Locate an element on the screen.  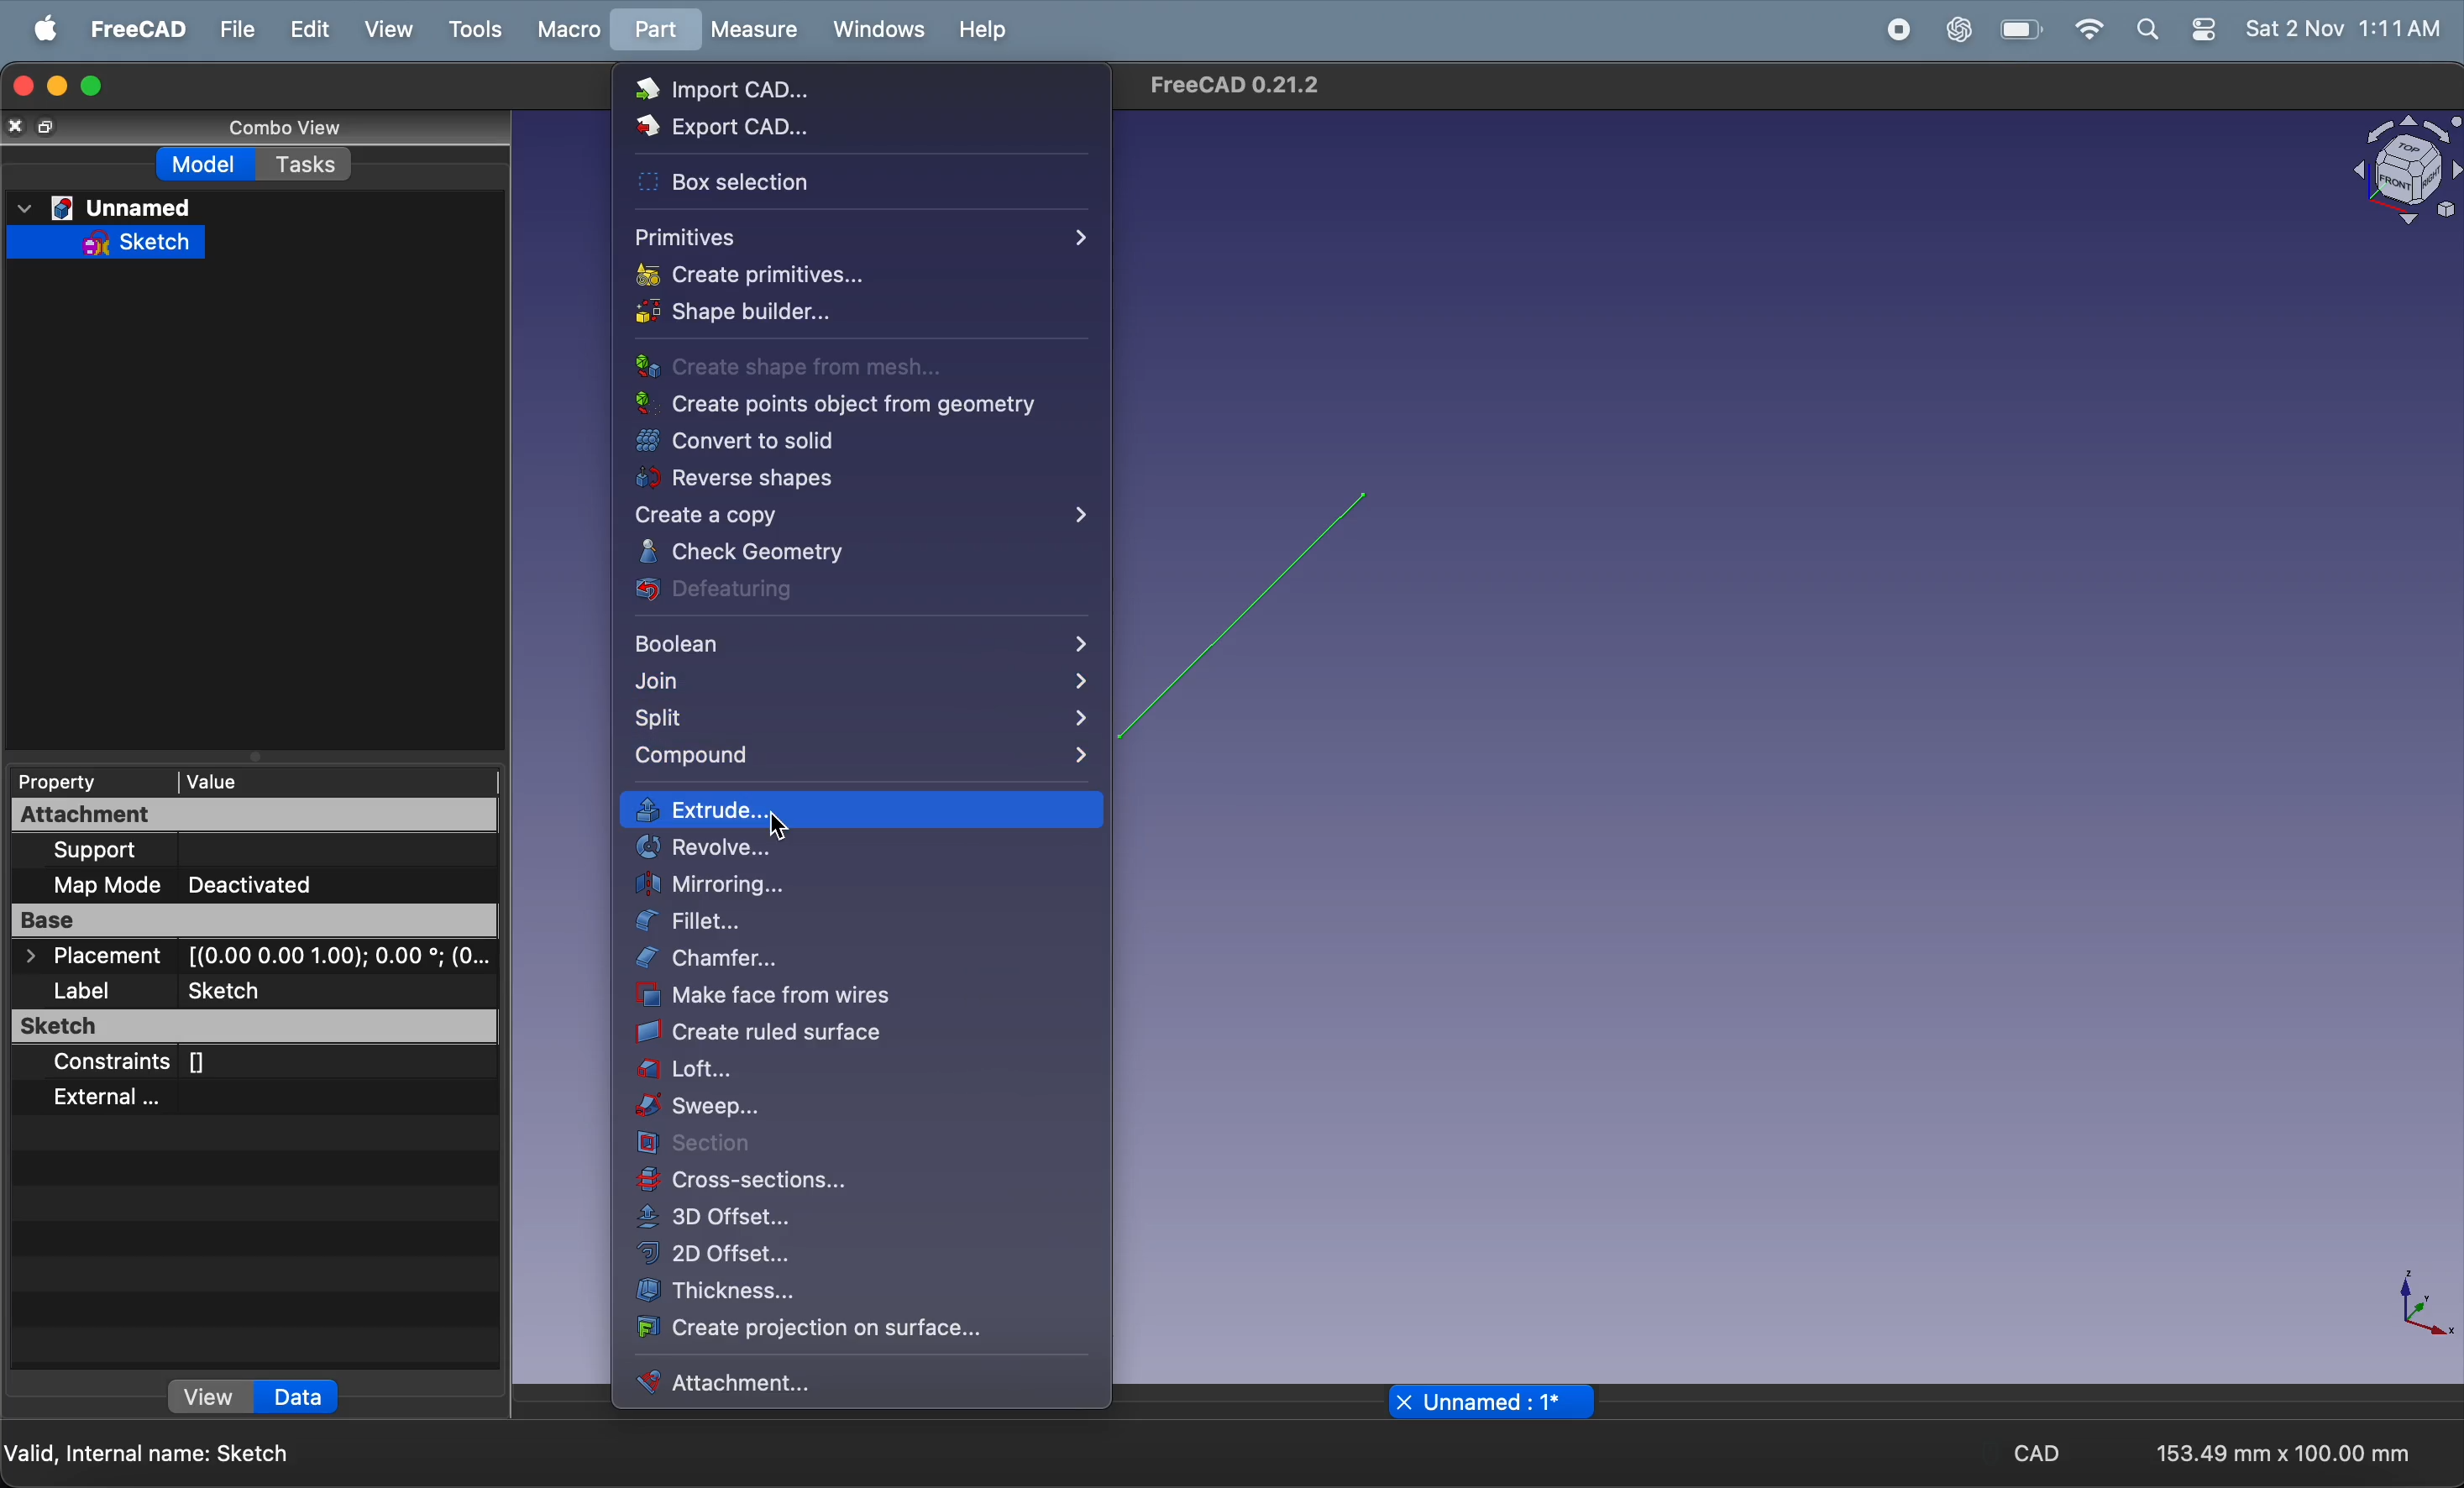
property is located at coordinates (85, 781).